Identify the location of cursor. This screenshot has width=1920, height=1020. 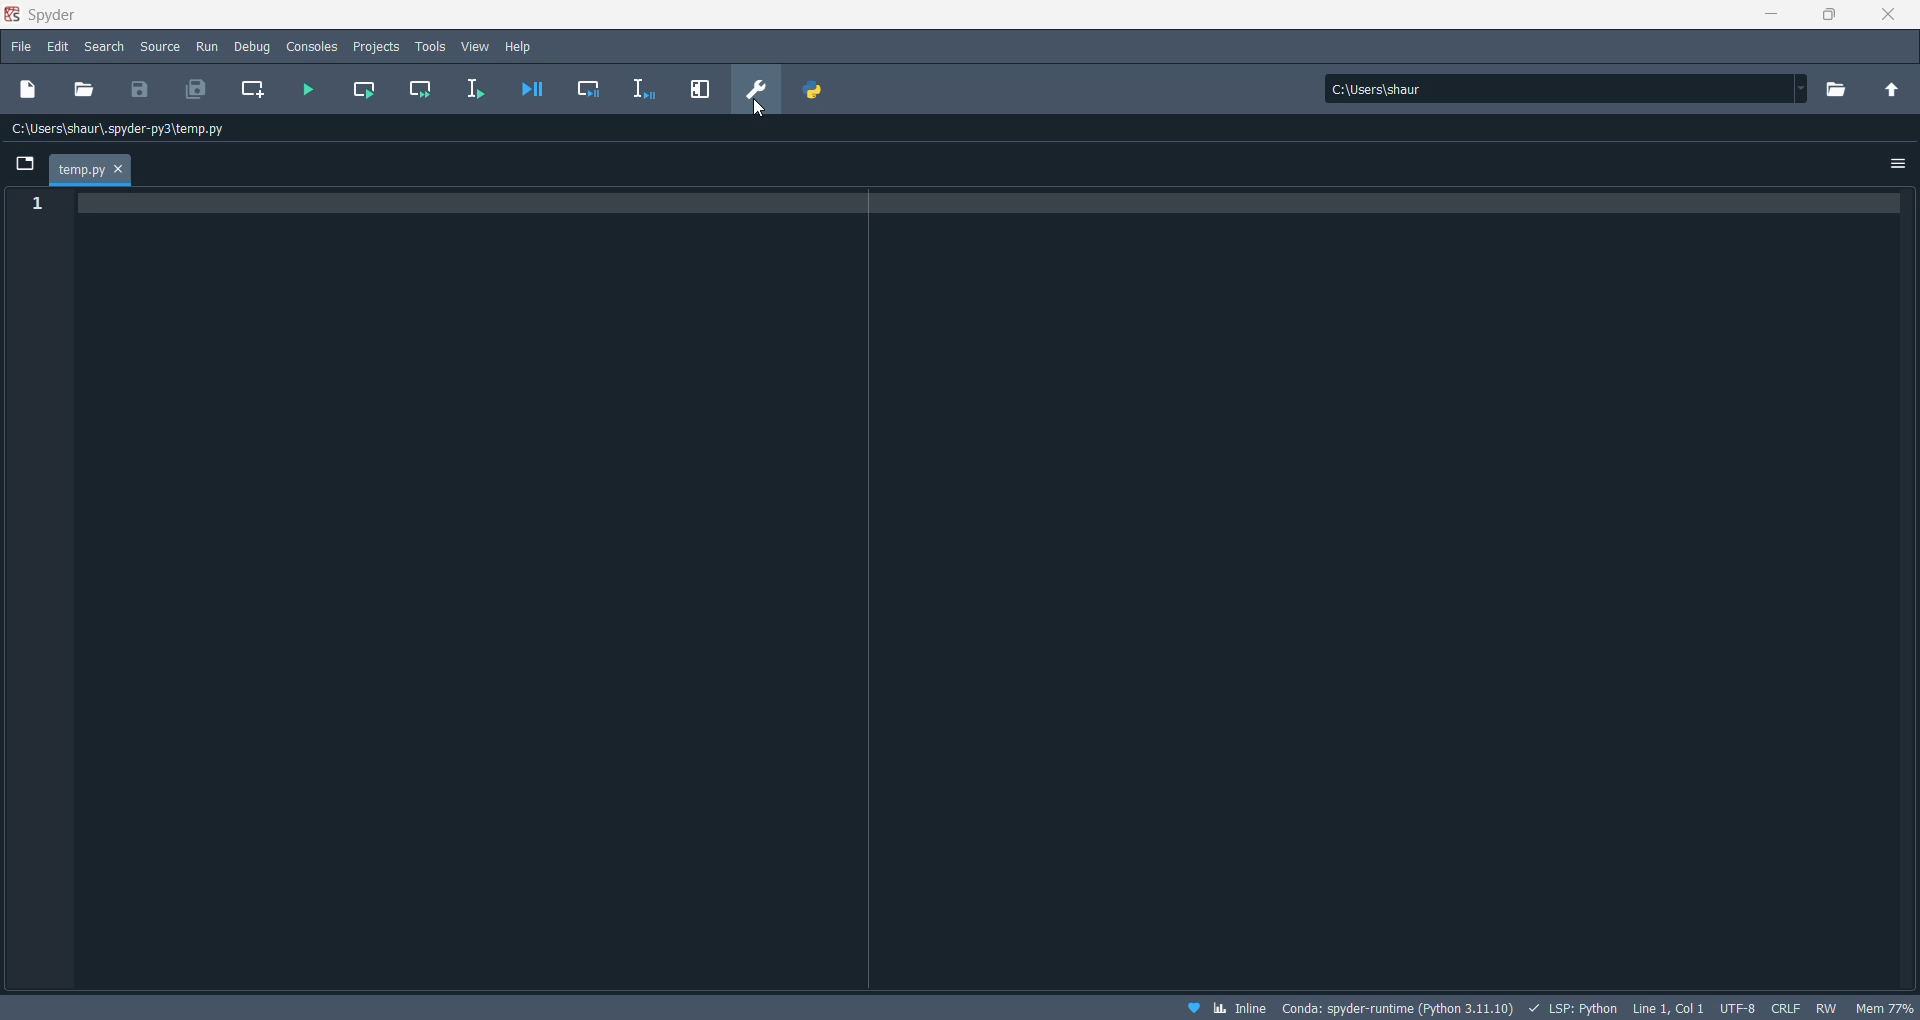
(757, 111).